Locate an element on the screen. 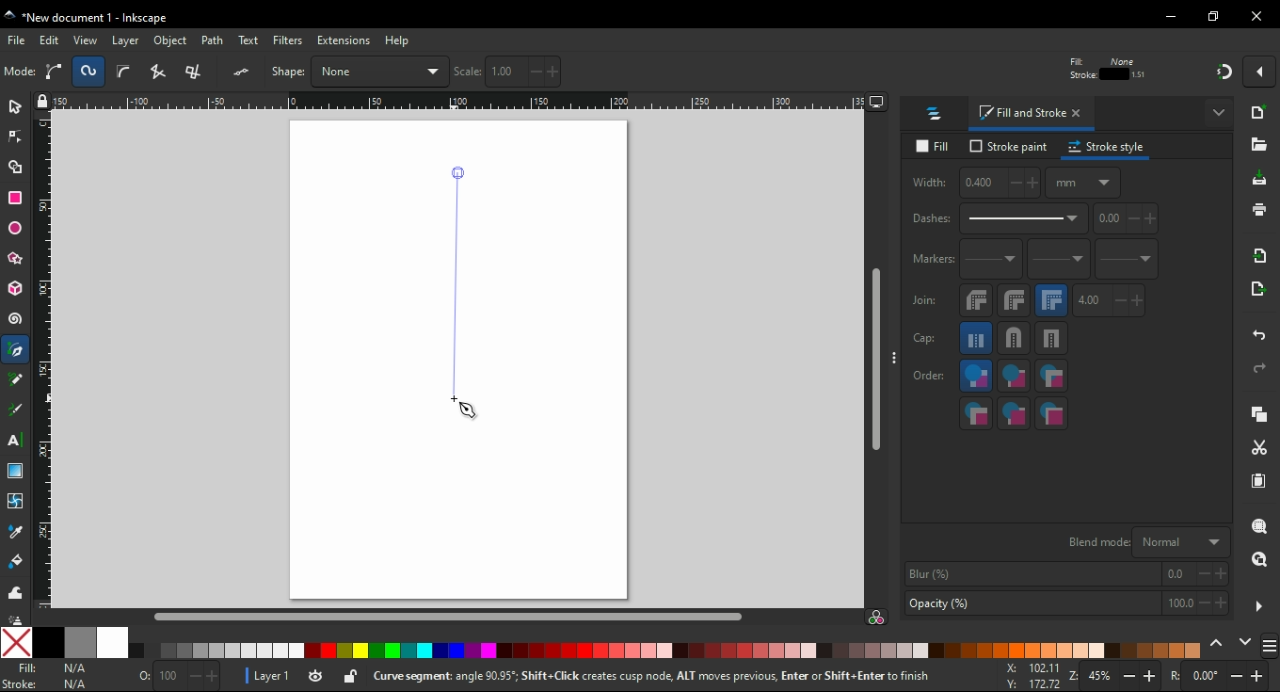 The width and height of the screenshot is (1280, 692). color tone pallete is located at coordinates (403, 651).